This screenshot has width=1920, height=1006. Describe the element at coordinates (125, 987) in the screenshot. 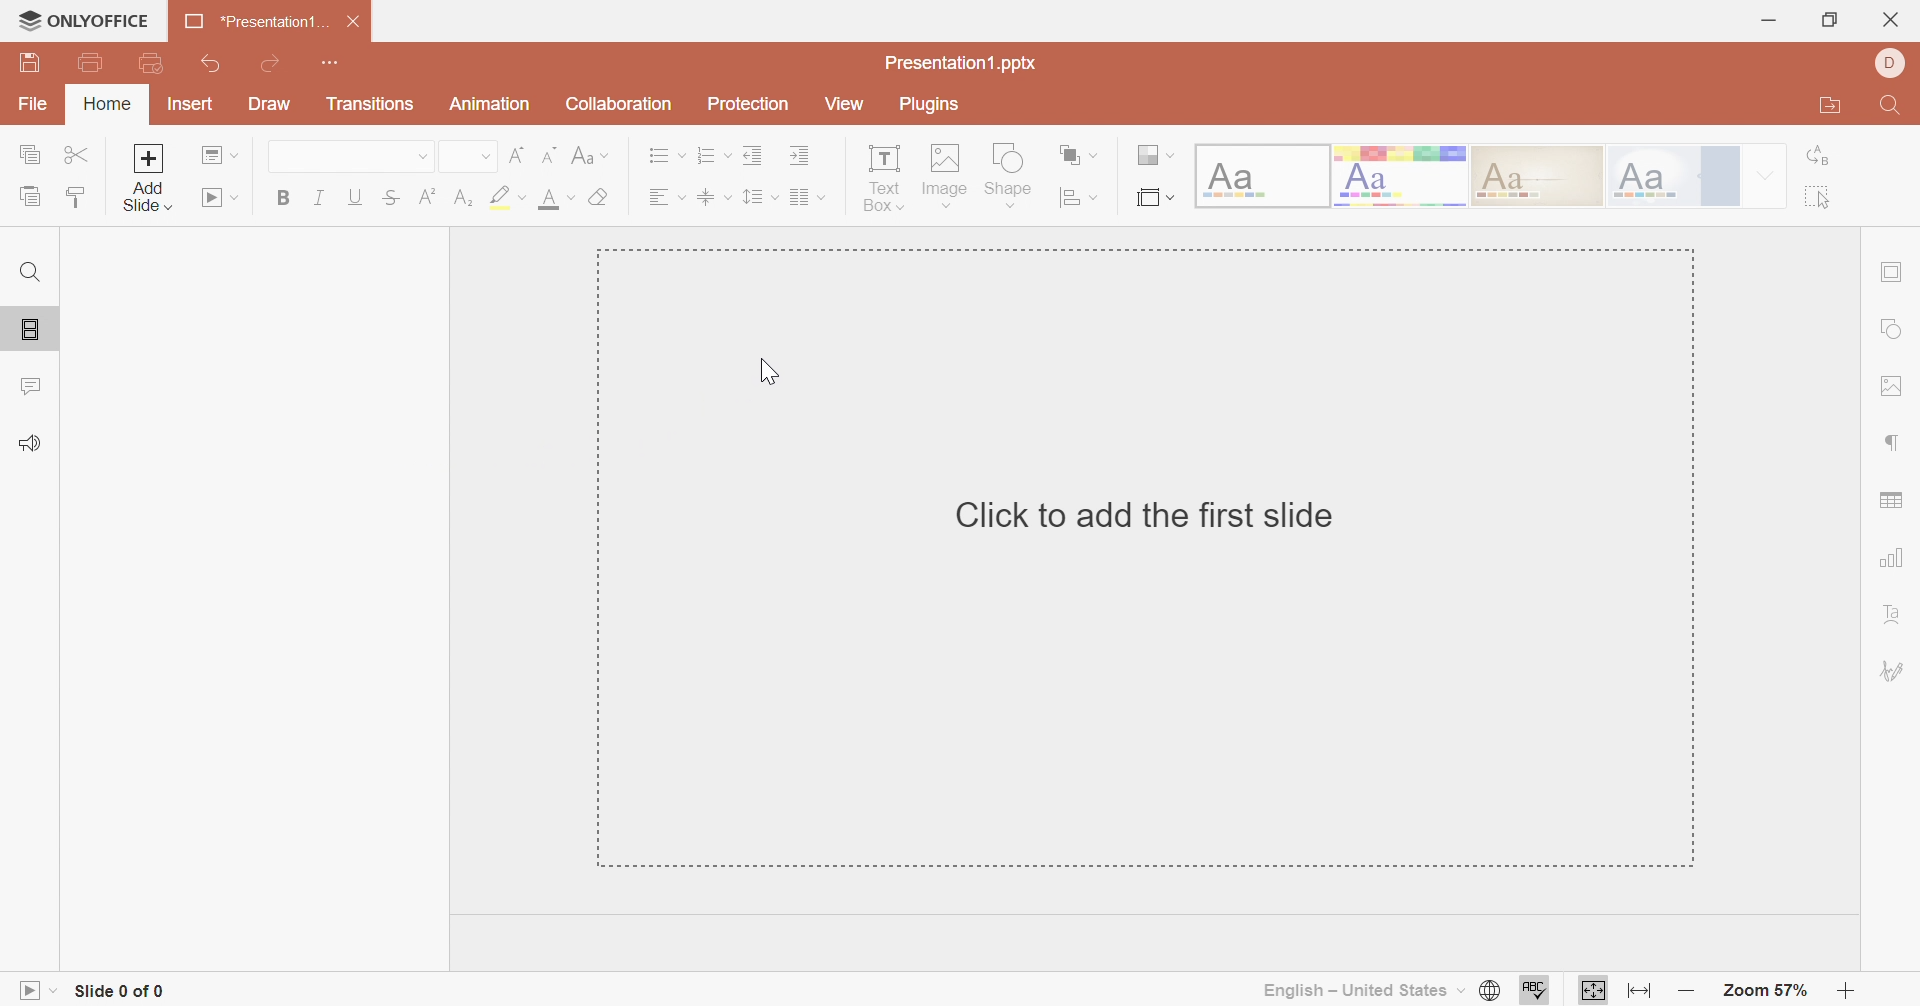

I see `side 0 of 0` at that location.